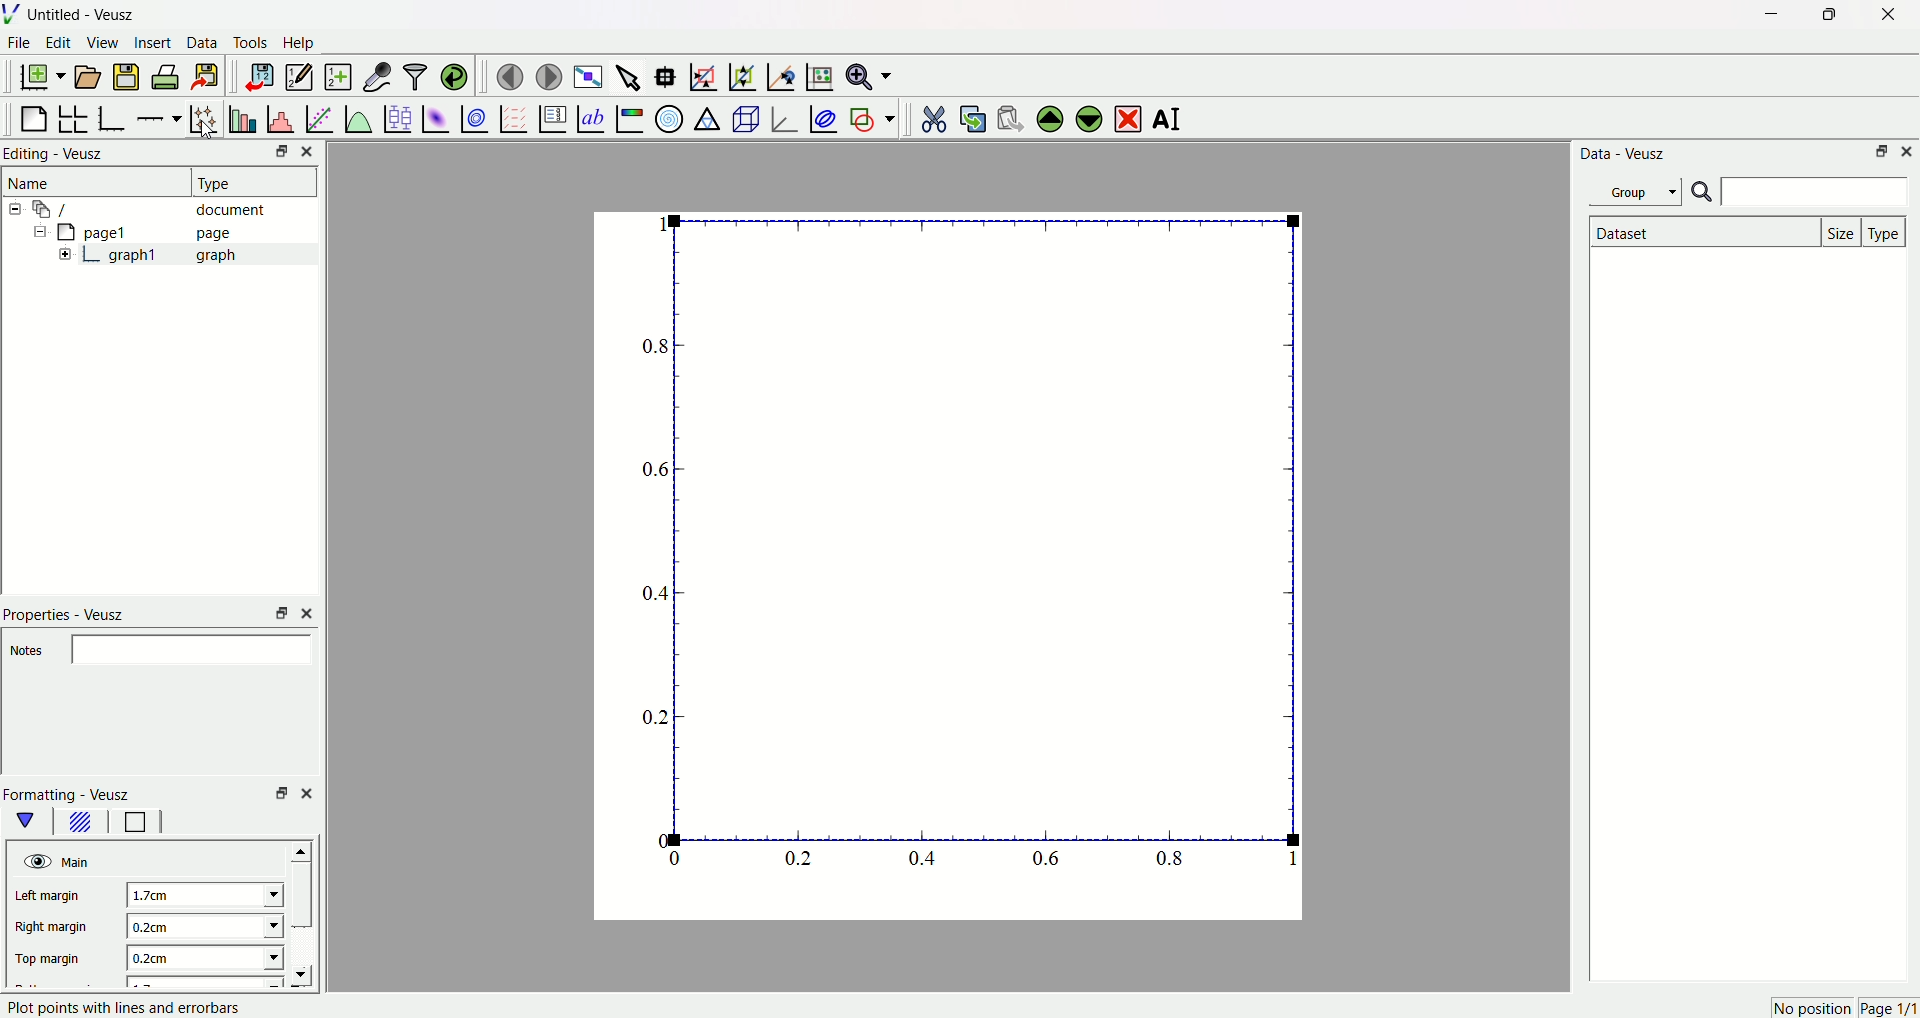  I want to click on plot 2 d datasets as image, so click(436, 117).